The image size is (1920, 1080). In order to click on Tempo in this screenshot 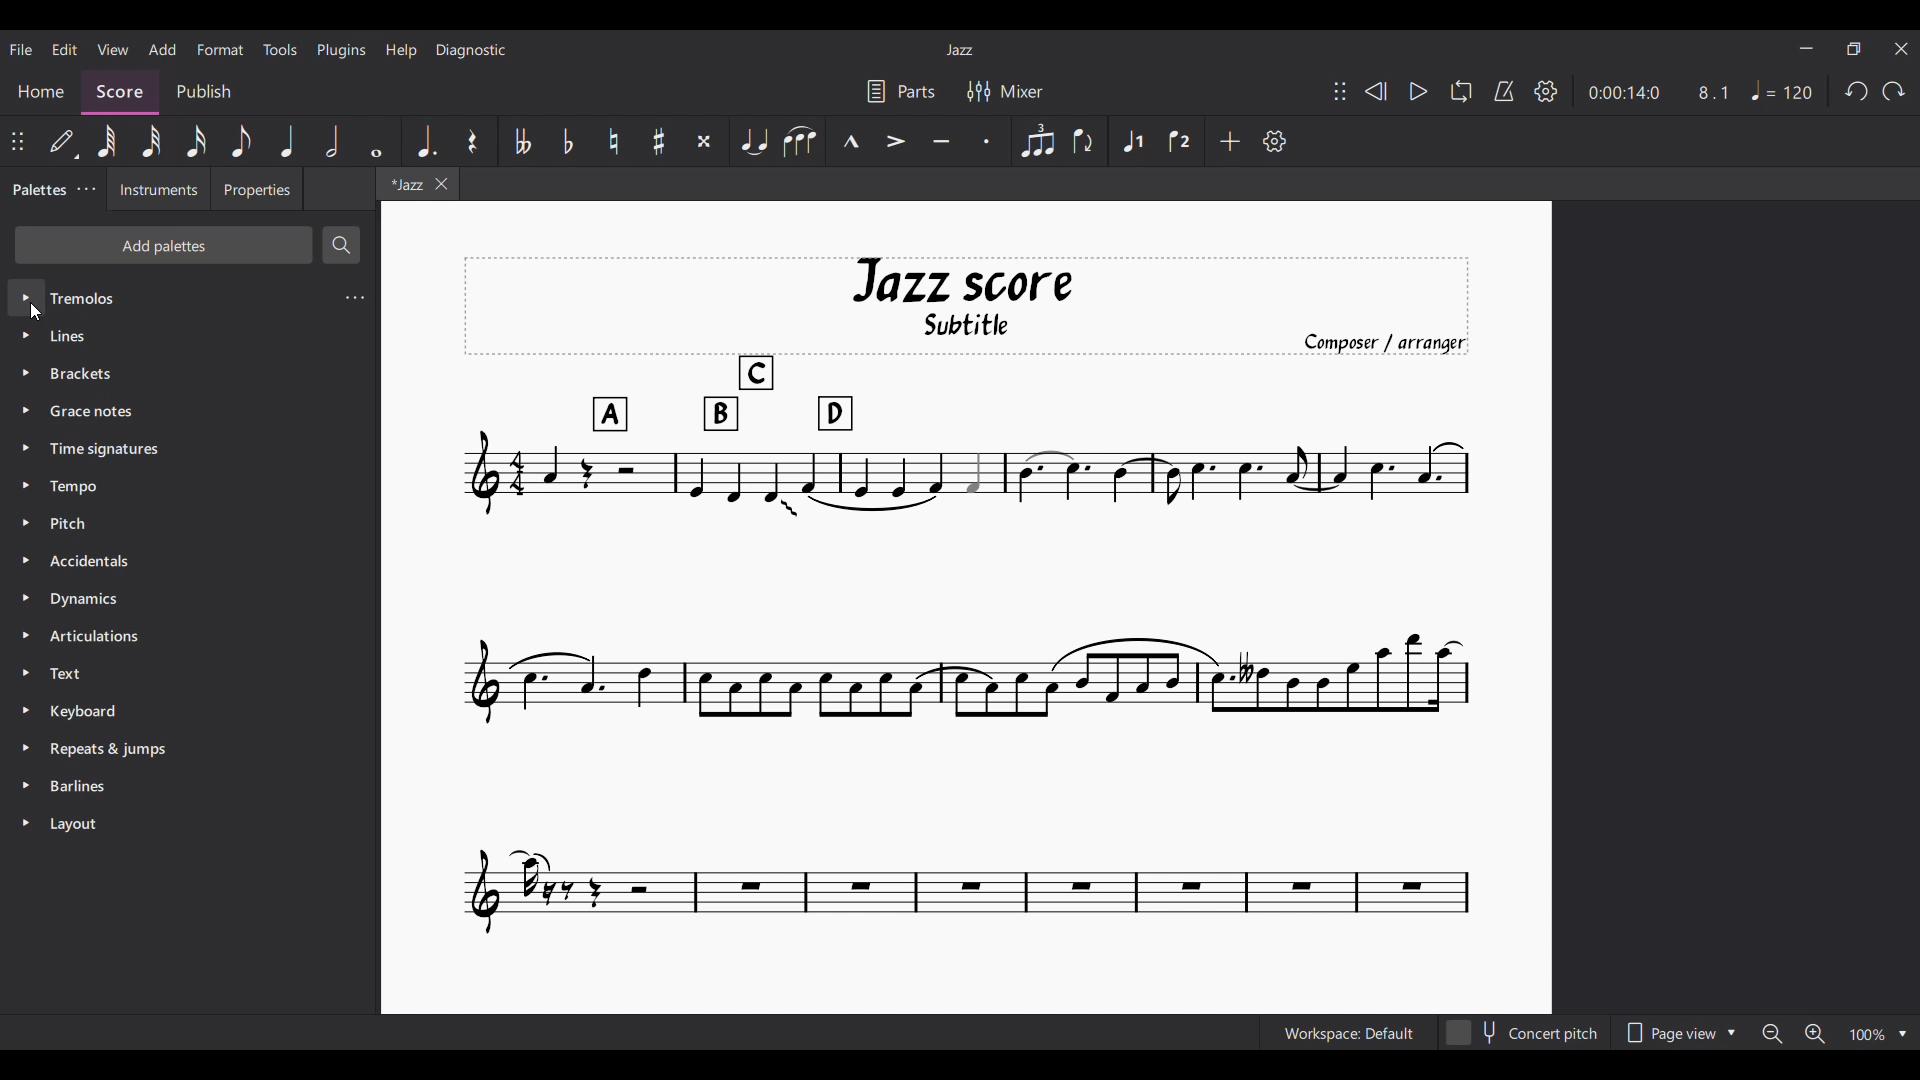, I will do `click(1782, 90)`.